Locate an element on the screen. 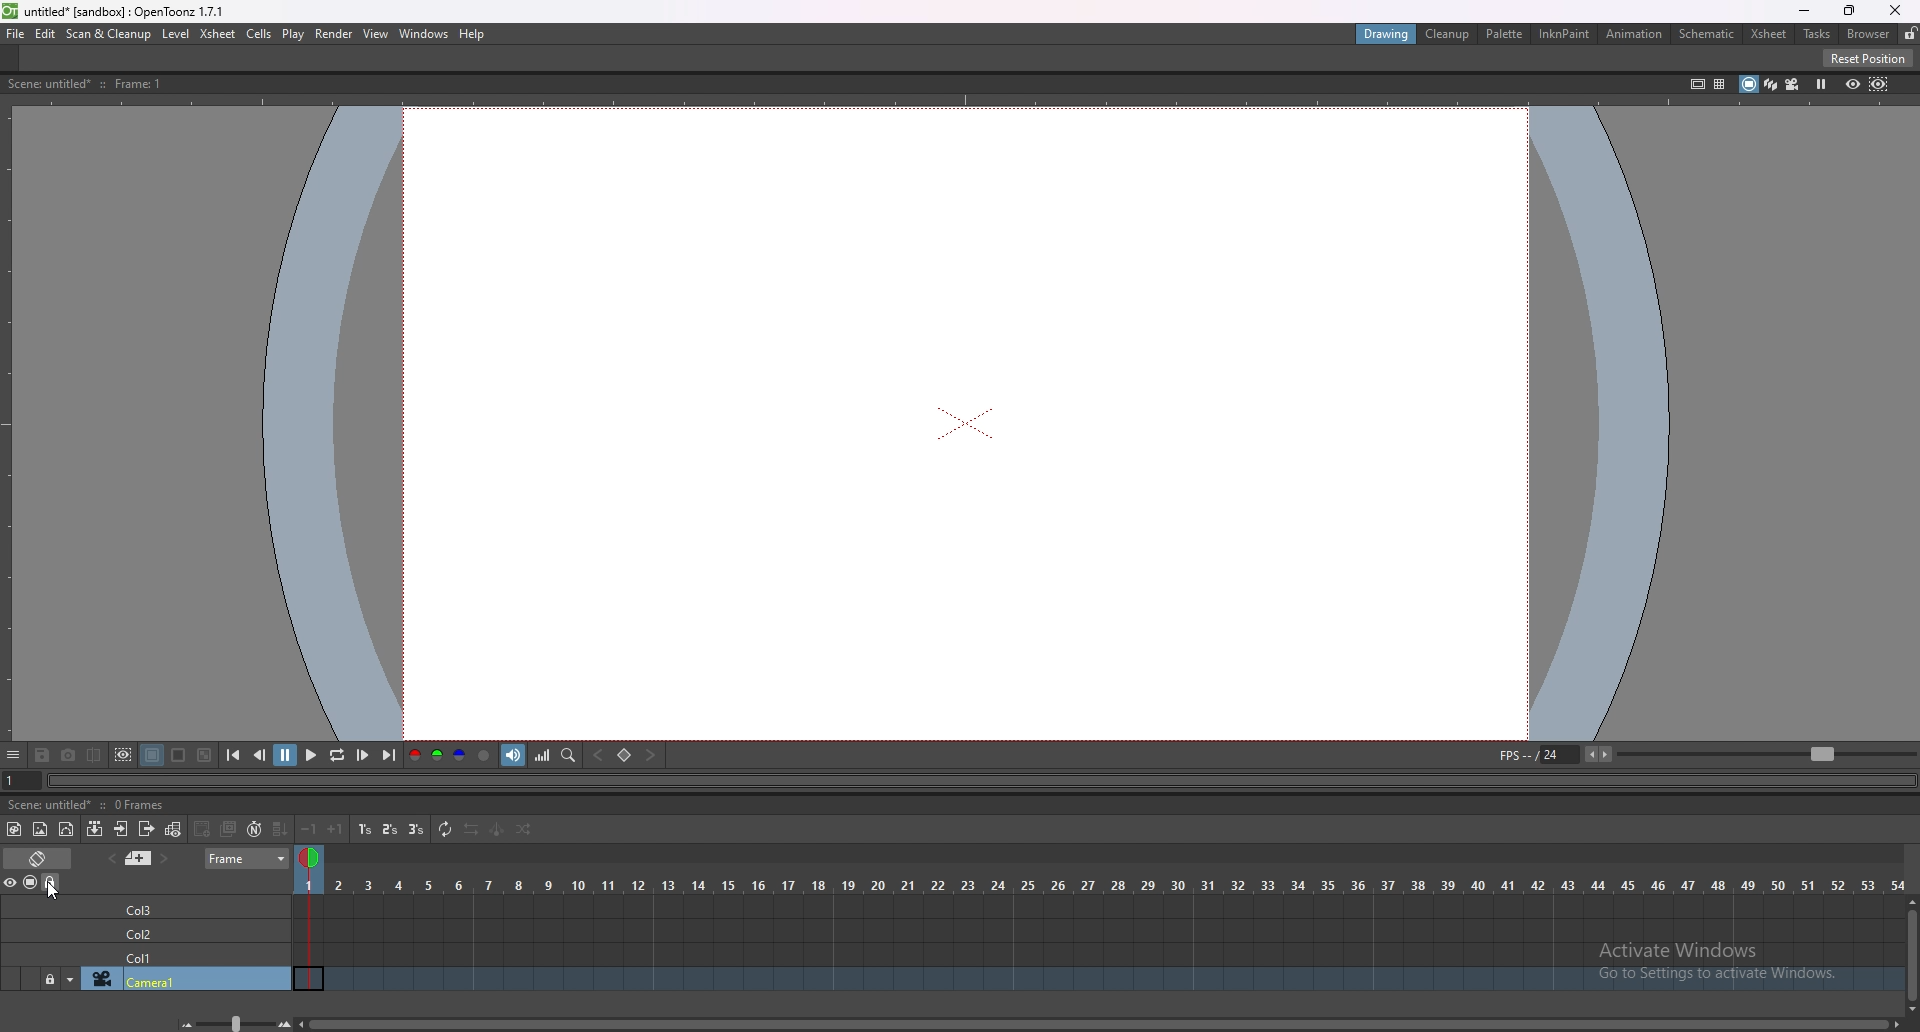 The width and height of the screenshot is (1920, 1032). toggle edit in place is located at coordinates (176, 828).